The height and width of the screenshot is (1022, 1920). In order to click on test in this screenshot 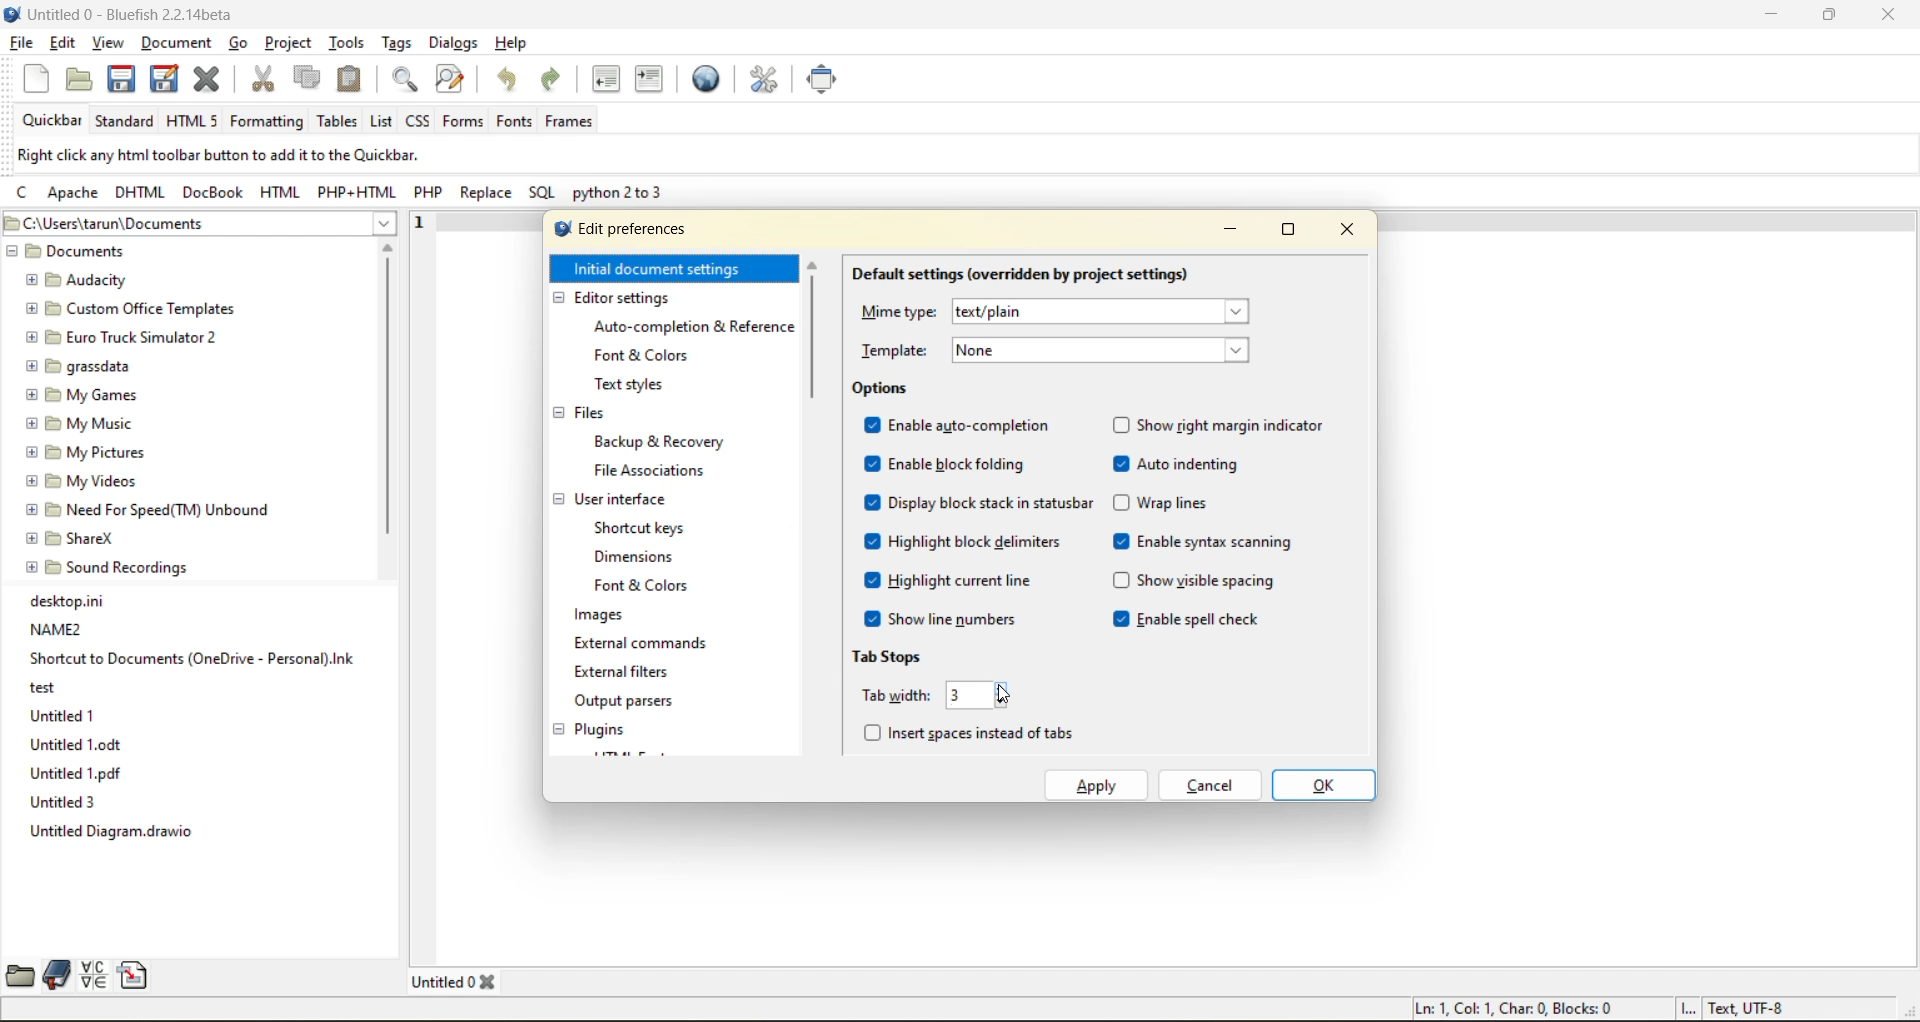, I will do `click(44, 686)`.